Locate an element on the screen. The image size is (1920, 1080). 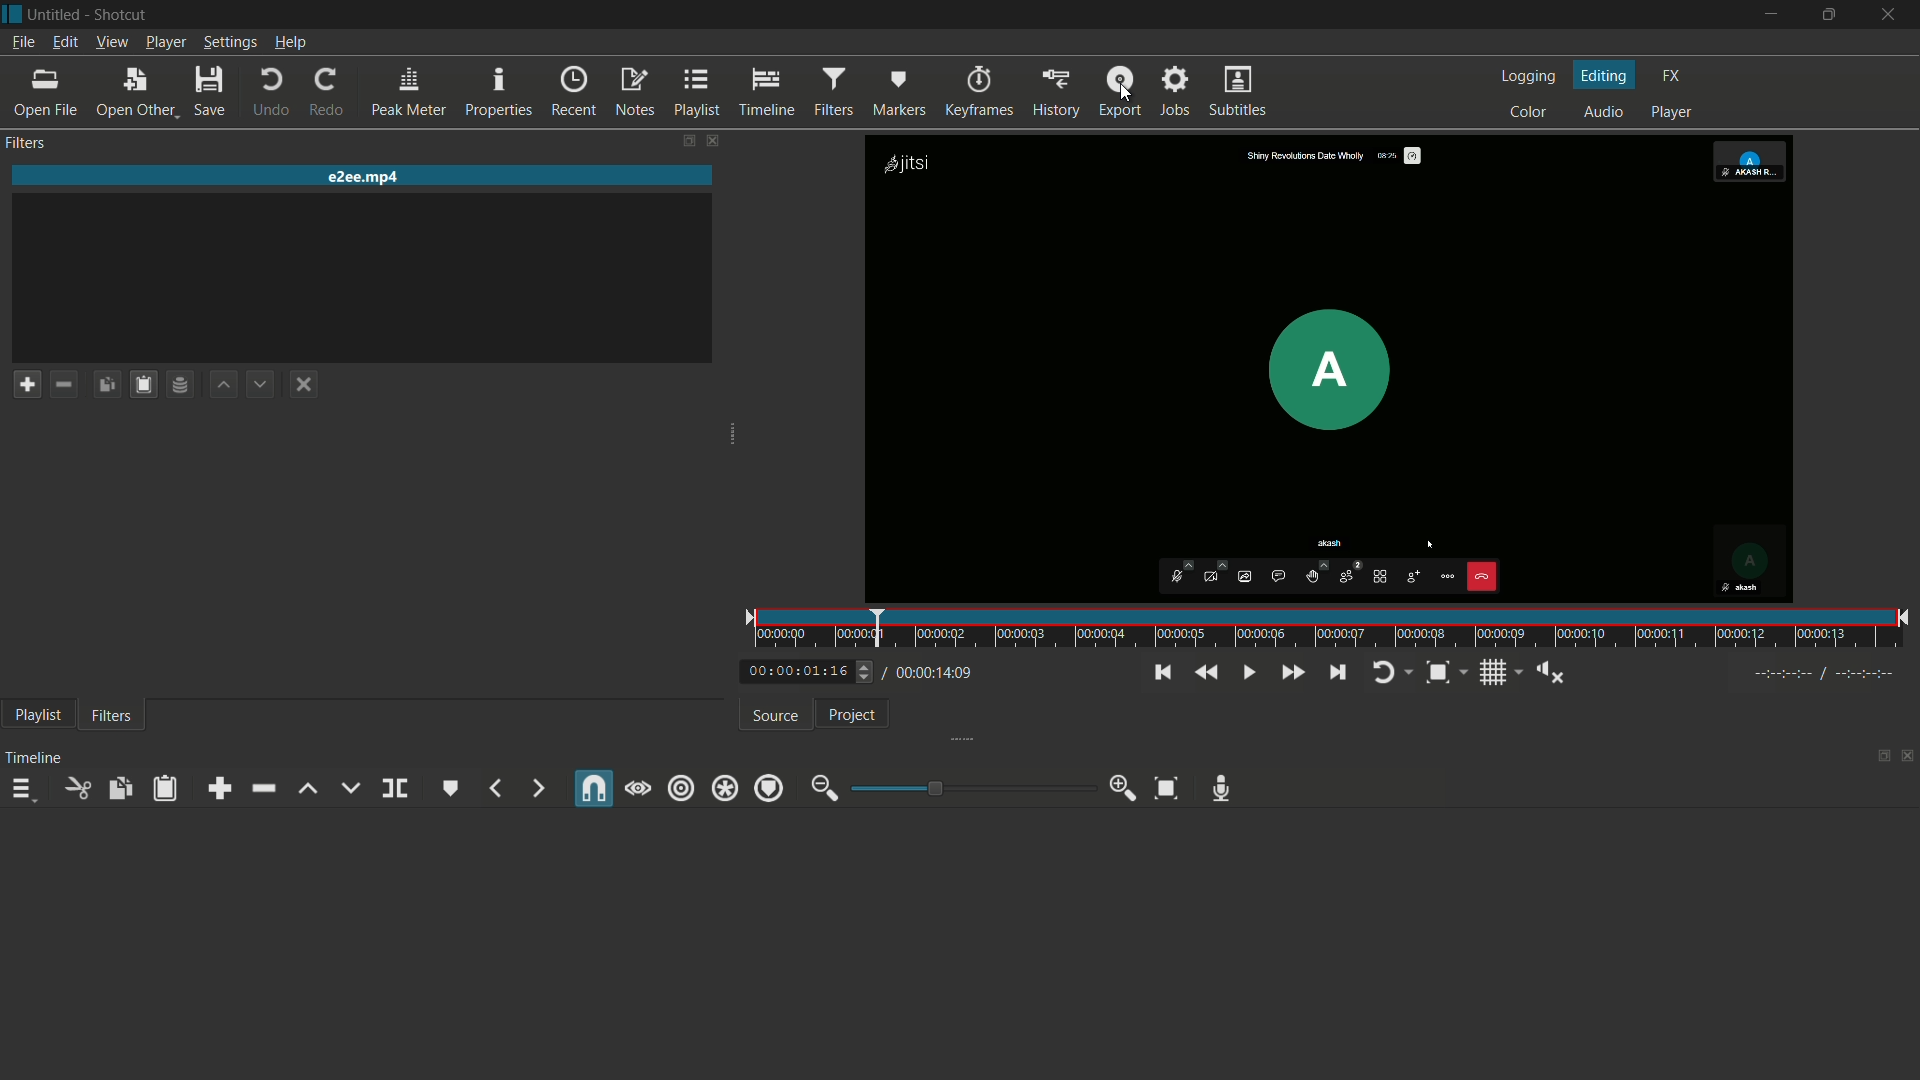
close filter is located at coordinates (711, 141).